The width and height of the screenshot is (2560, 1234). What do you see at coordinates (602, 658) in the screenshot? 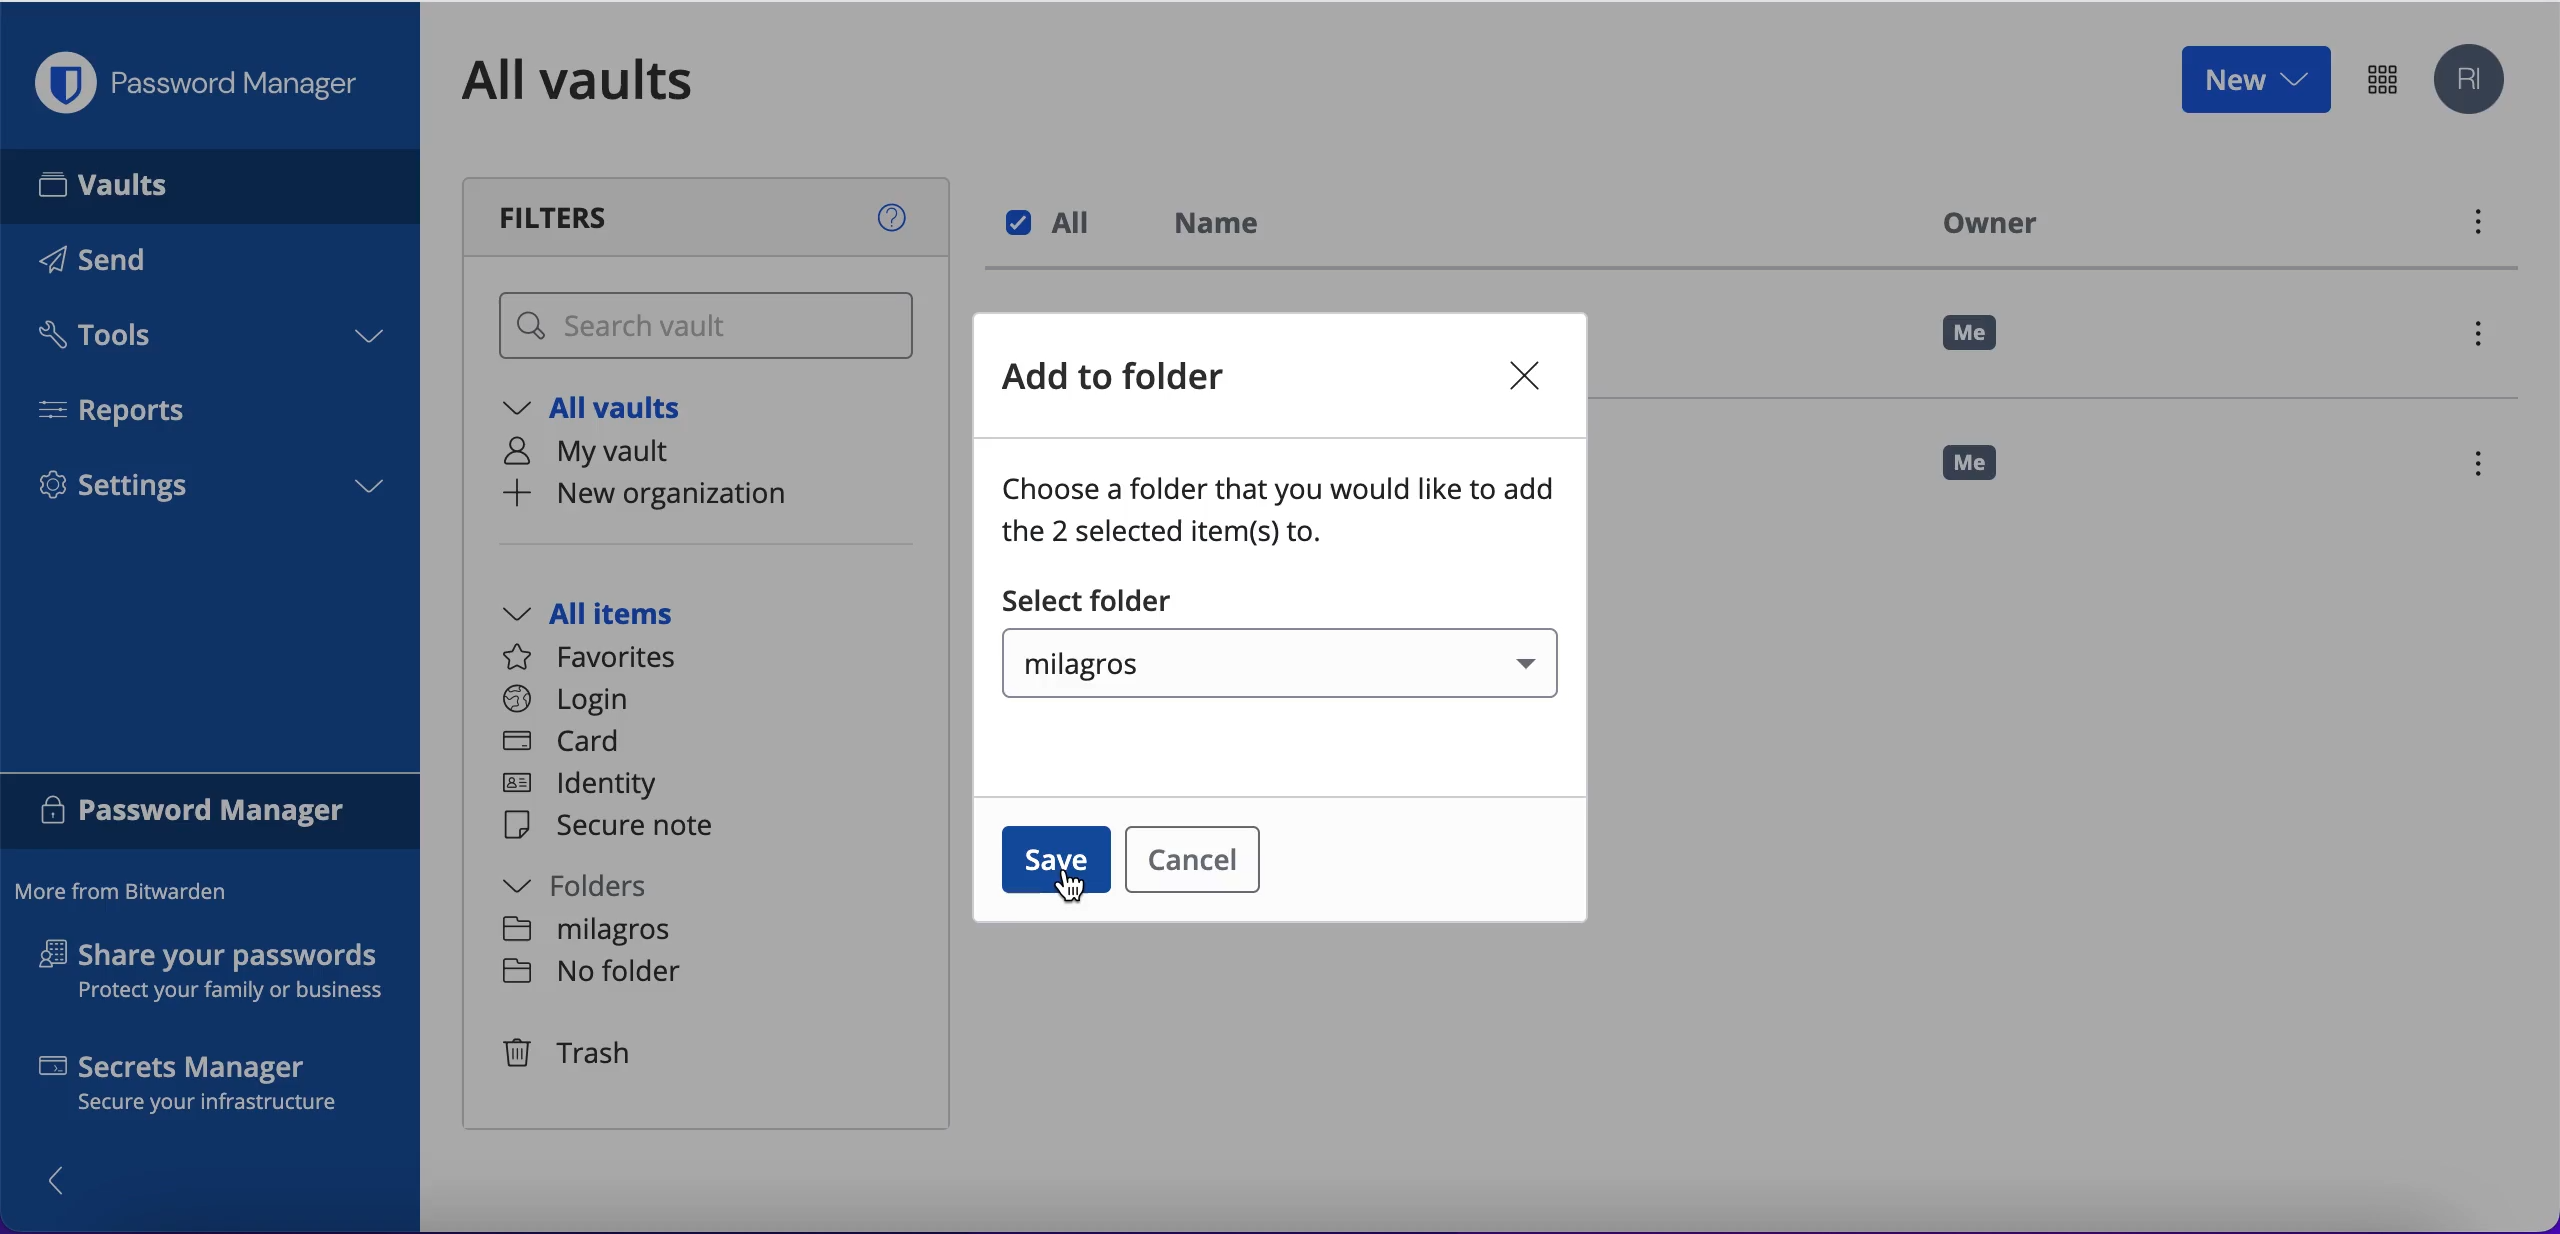
I see `favorites` at bounding box center [602, 658].